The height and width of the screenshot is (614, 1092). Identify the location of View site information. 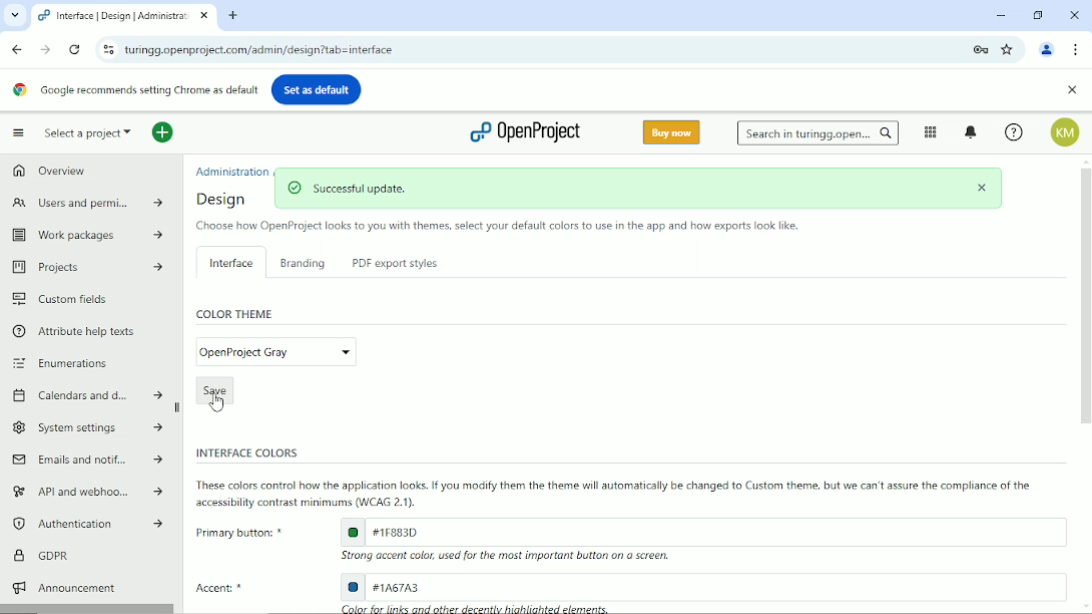
(105, 49).